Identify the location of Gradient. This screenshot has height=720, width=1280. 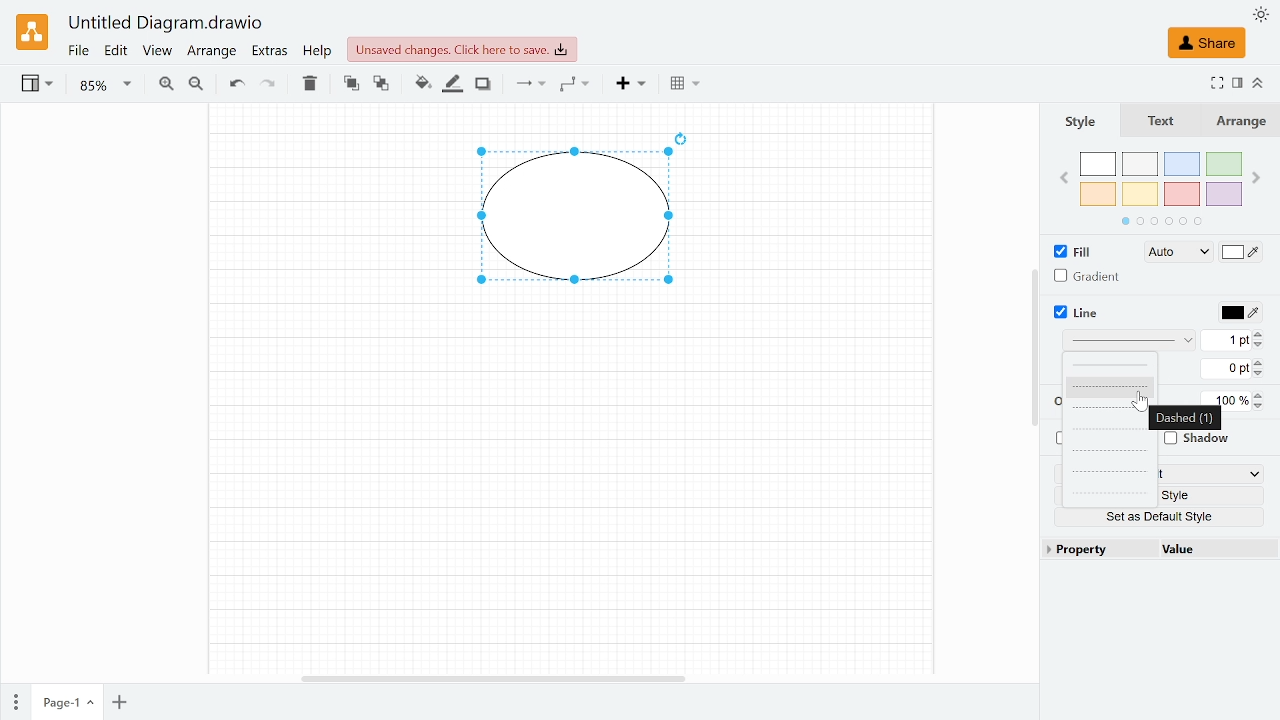
(1090, 278).